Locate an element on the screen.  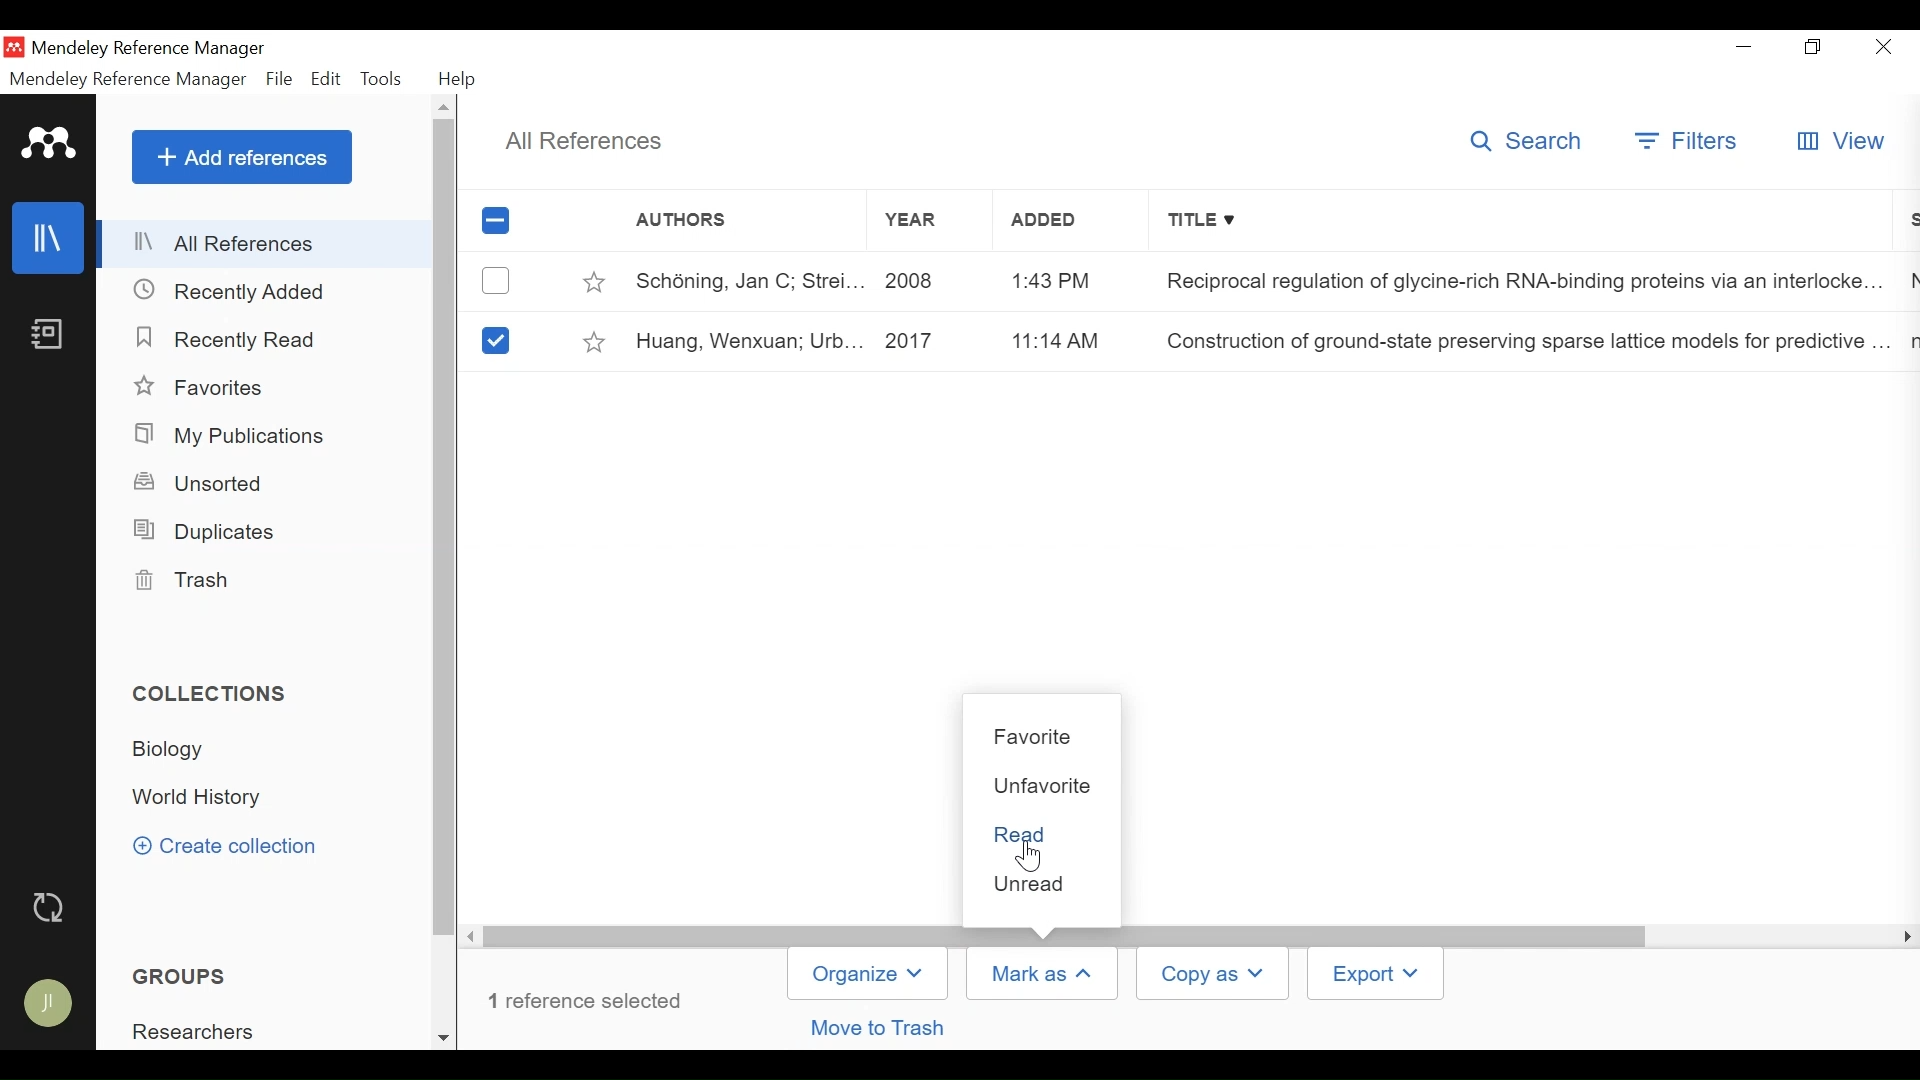
Read is located at coordinates (1045, 833).